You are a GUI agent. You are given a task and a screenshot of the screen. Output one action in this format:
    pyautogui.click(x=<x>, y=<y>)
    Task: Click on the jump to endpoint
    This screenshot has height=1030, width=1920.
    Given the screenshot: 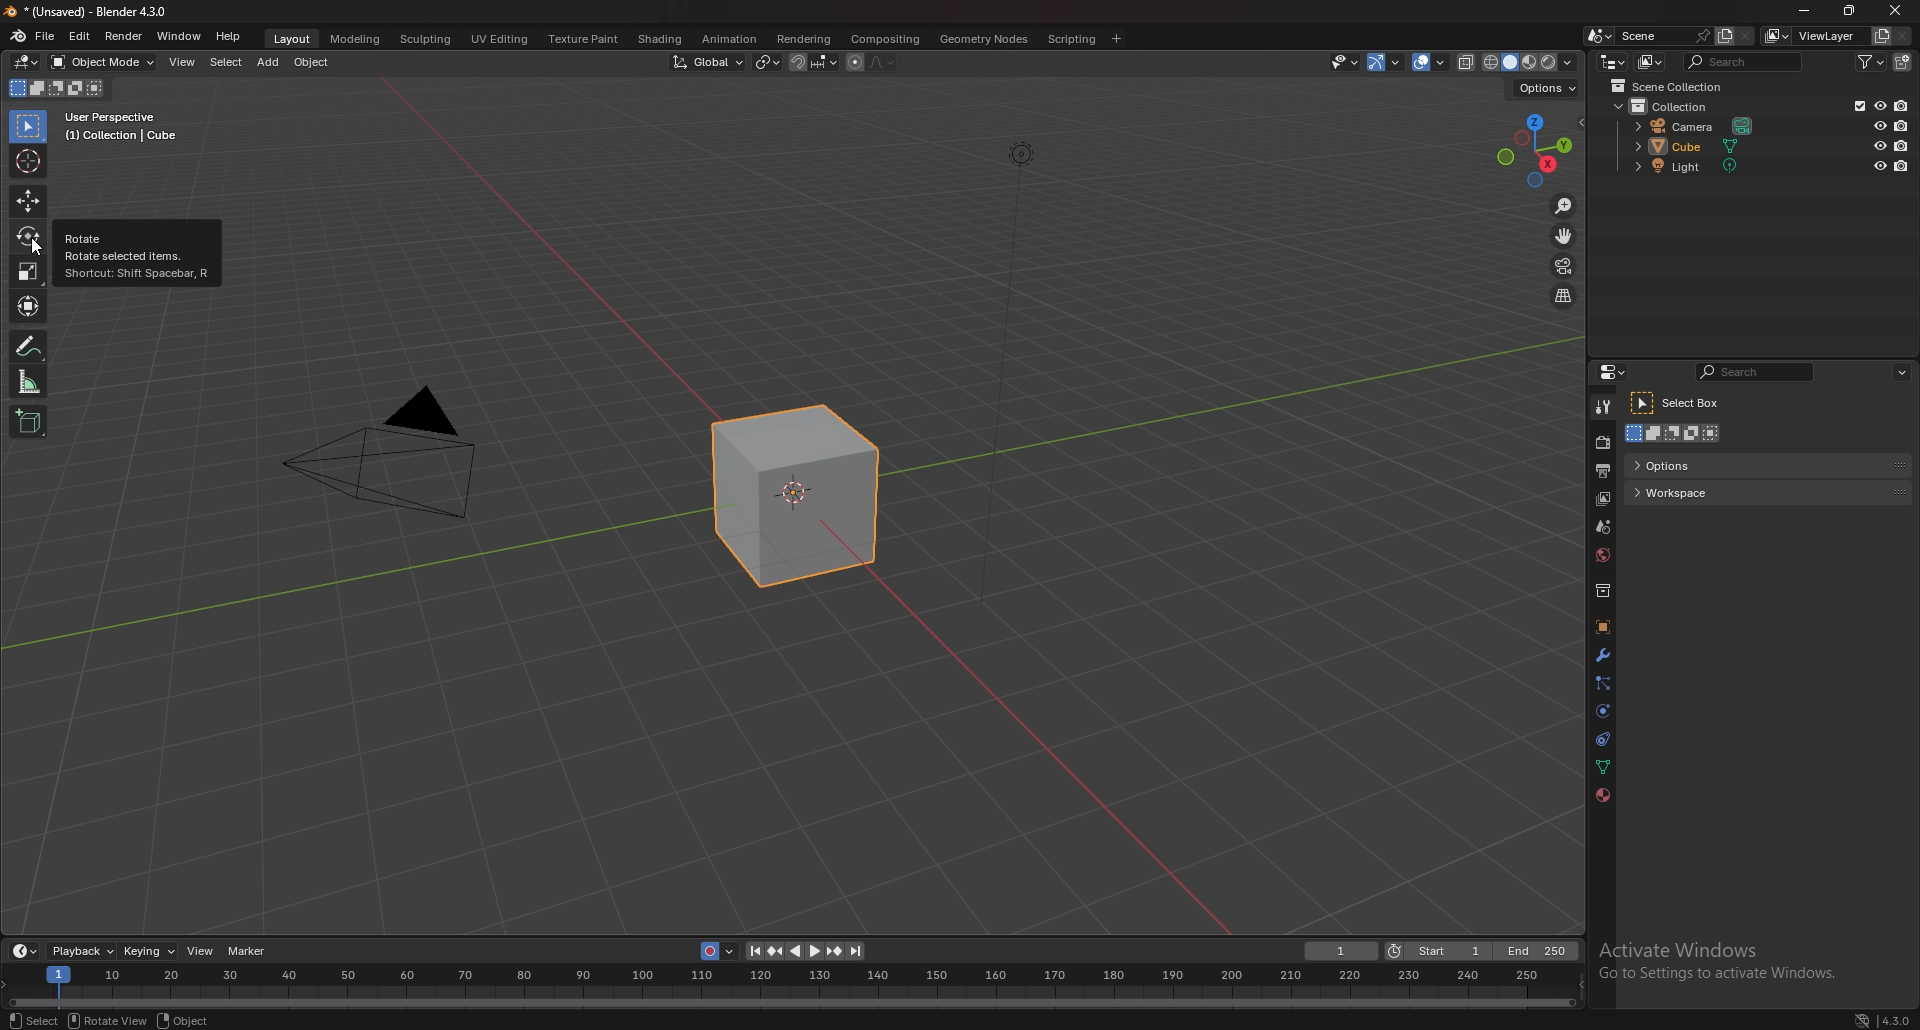 What is the action you would take?
    pyautogui.click(x=752, y=952)
    